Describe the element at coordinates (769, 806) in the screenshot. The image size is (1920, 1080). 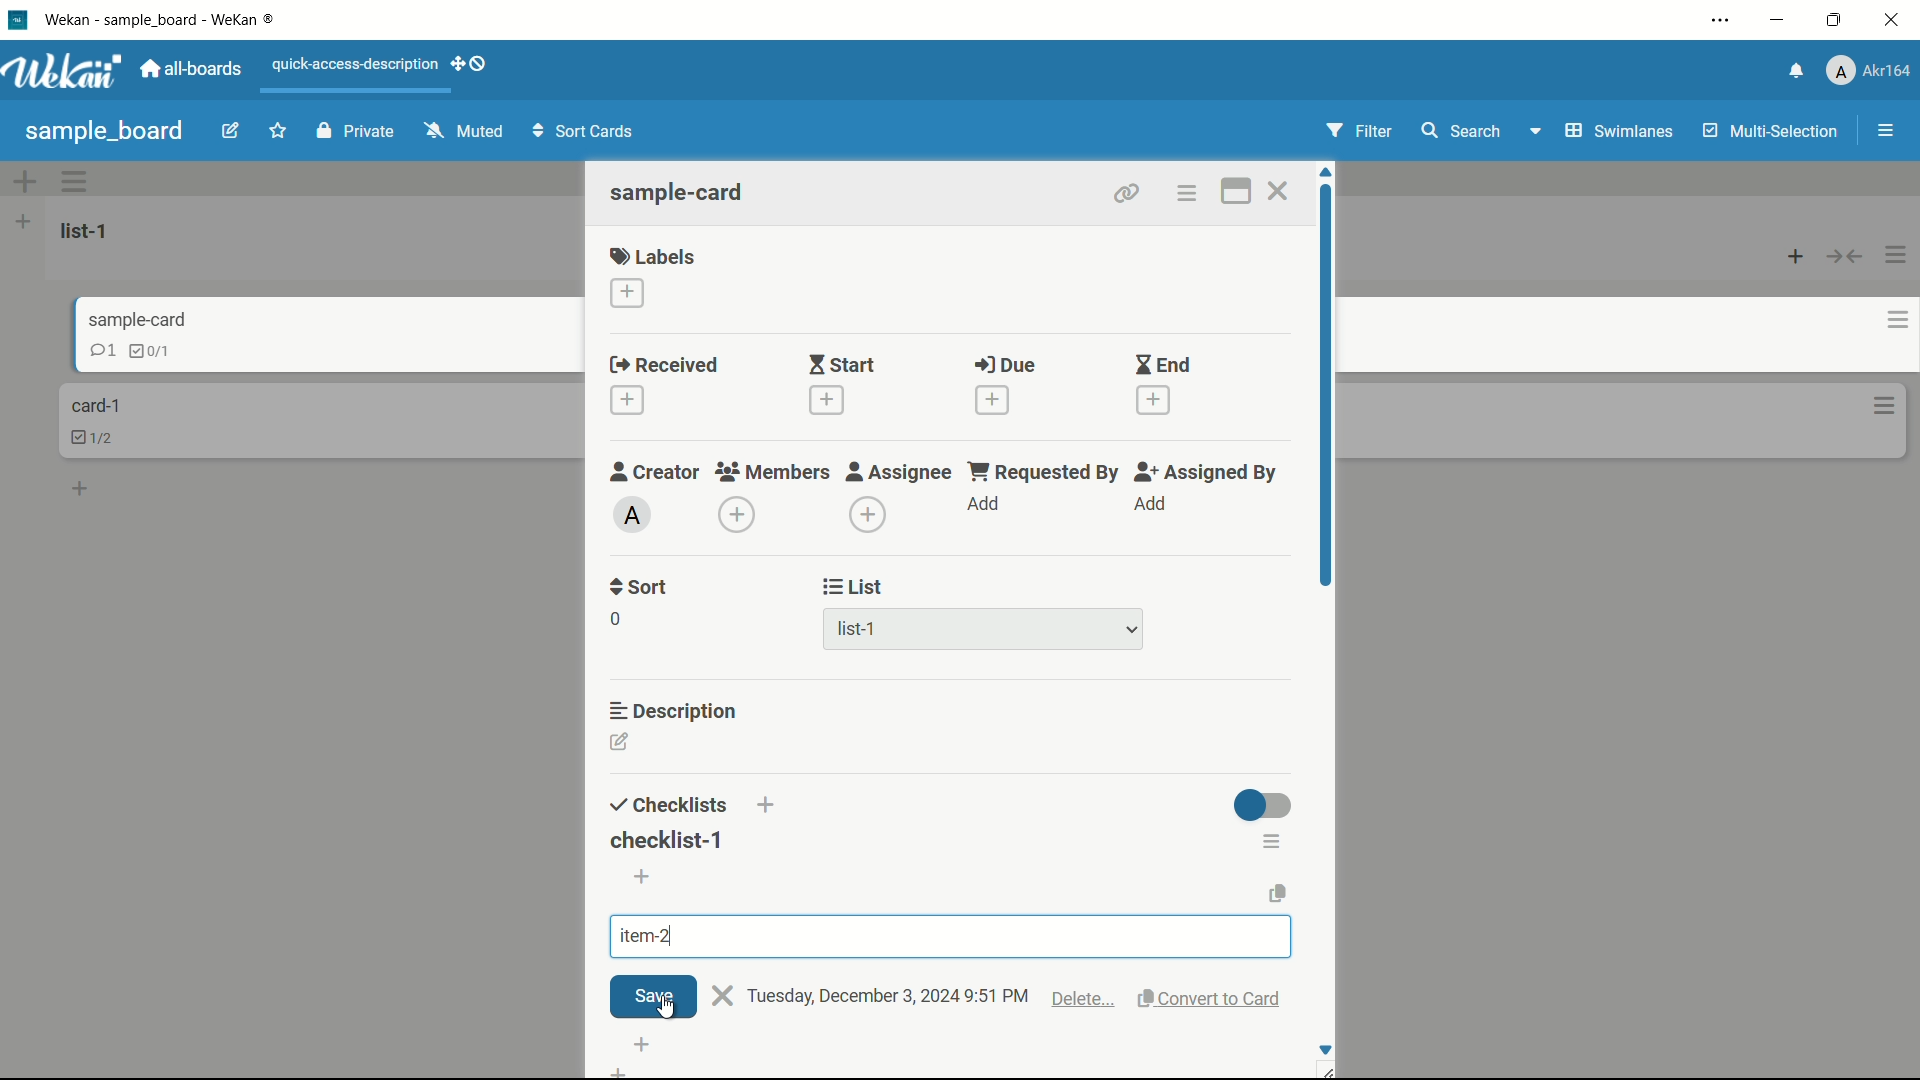
I see `add checklist` at that location.